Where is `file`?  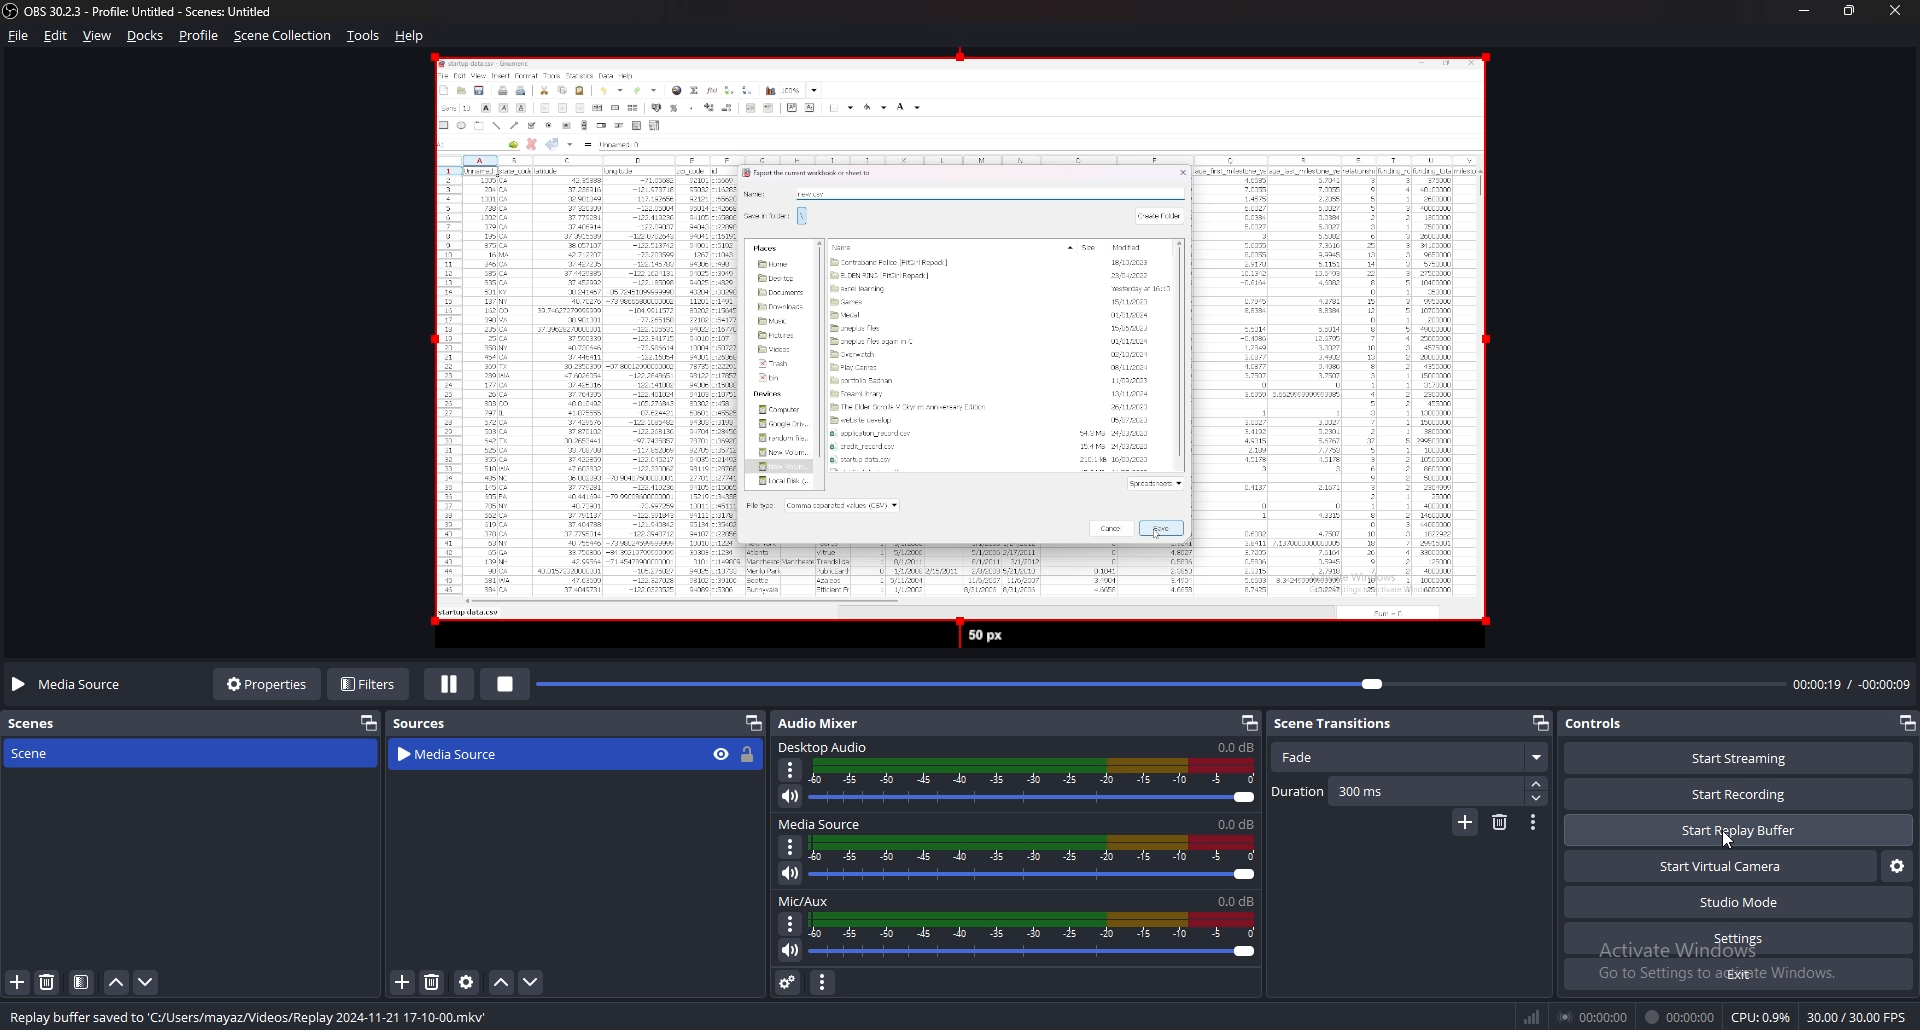 file is located at coordinates (19, 35).